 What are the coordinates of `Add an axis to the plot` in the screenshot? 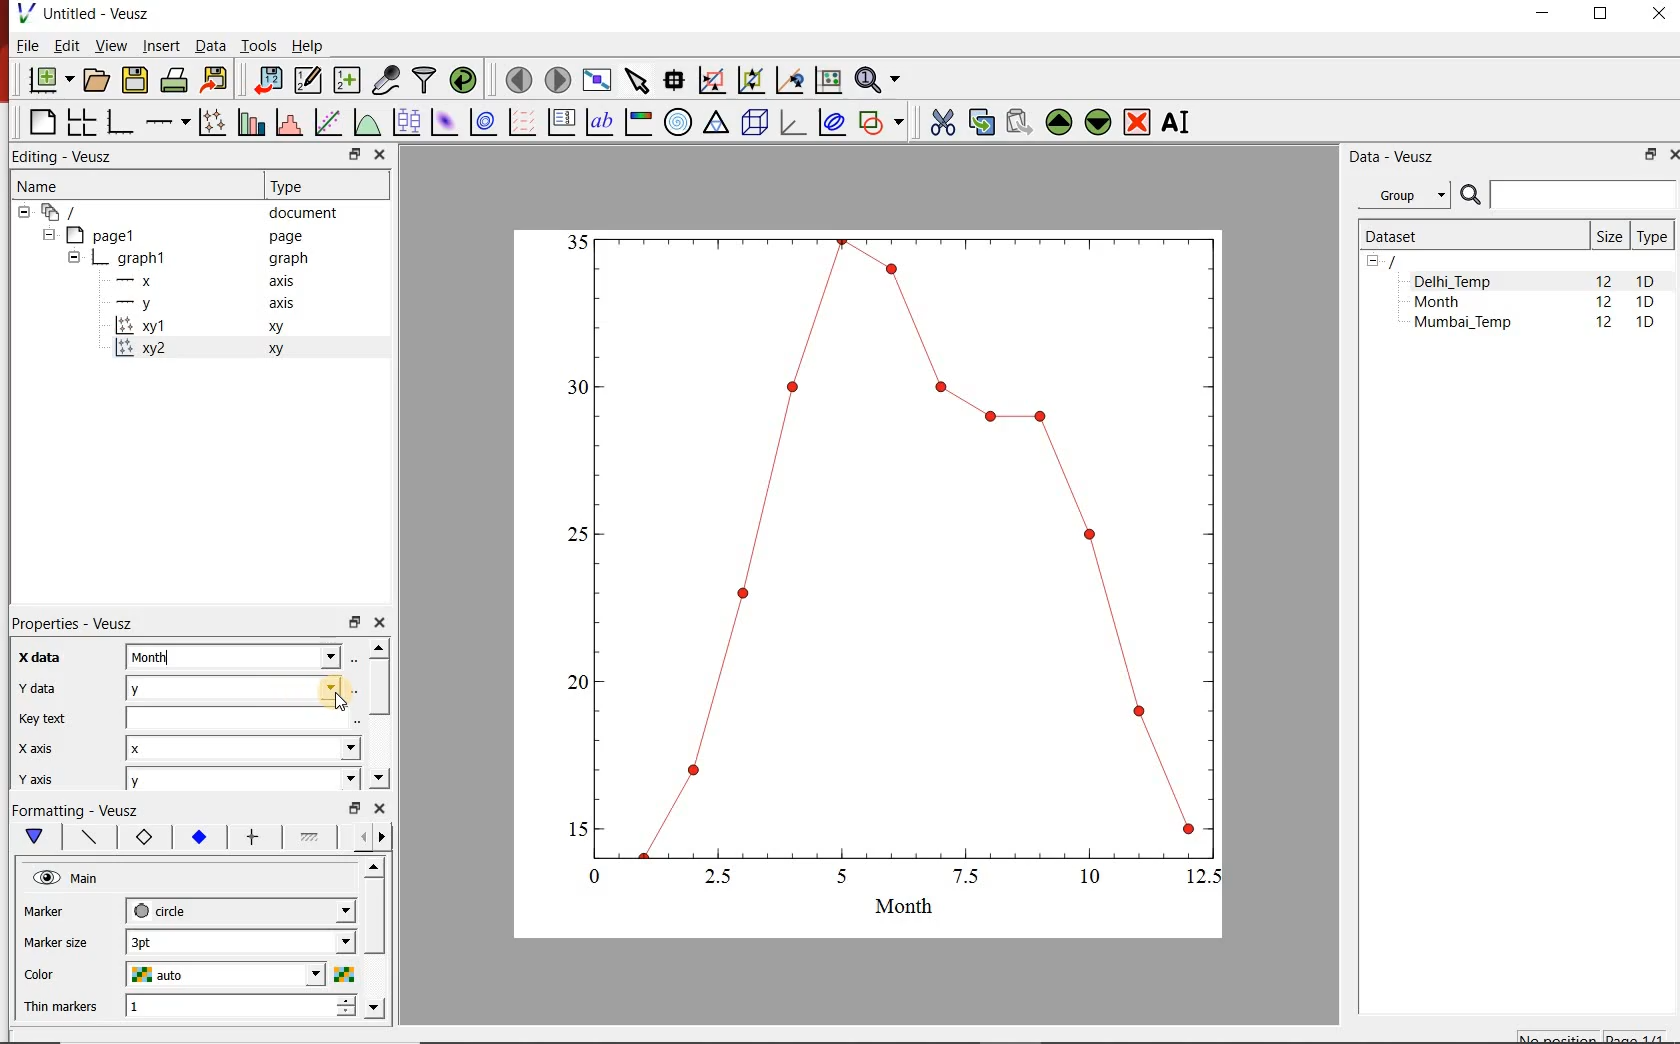 It's located at (165, 122).